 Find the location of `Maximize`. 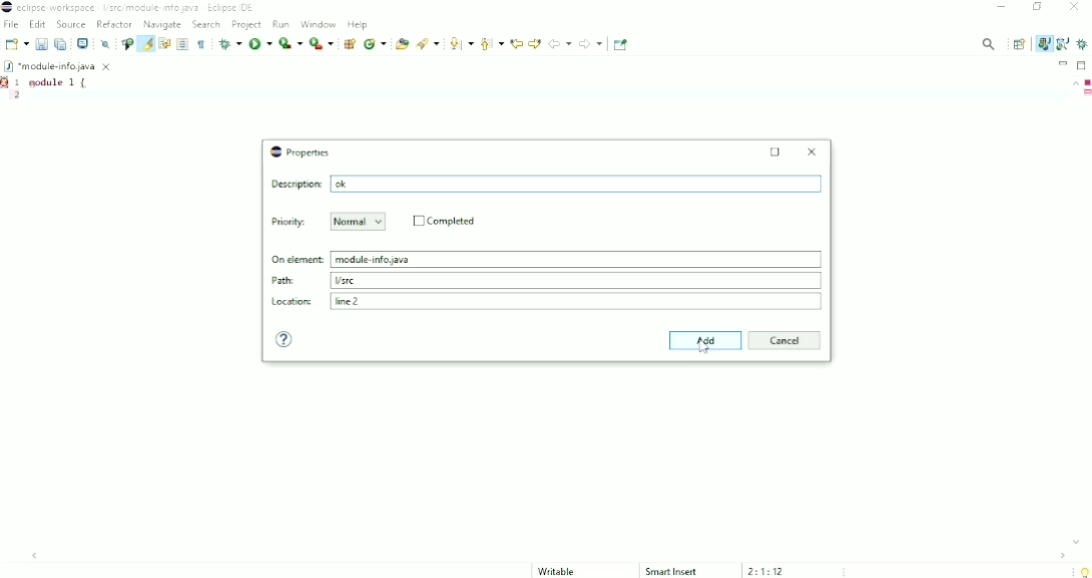

Maximize is located at coordinates (1083, 64).